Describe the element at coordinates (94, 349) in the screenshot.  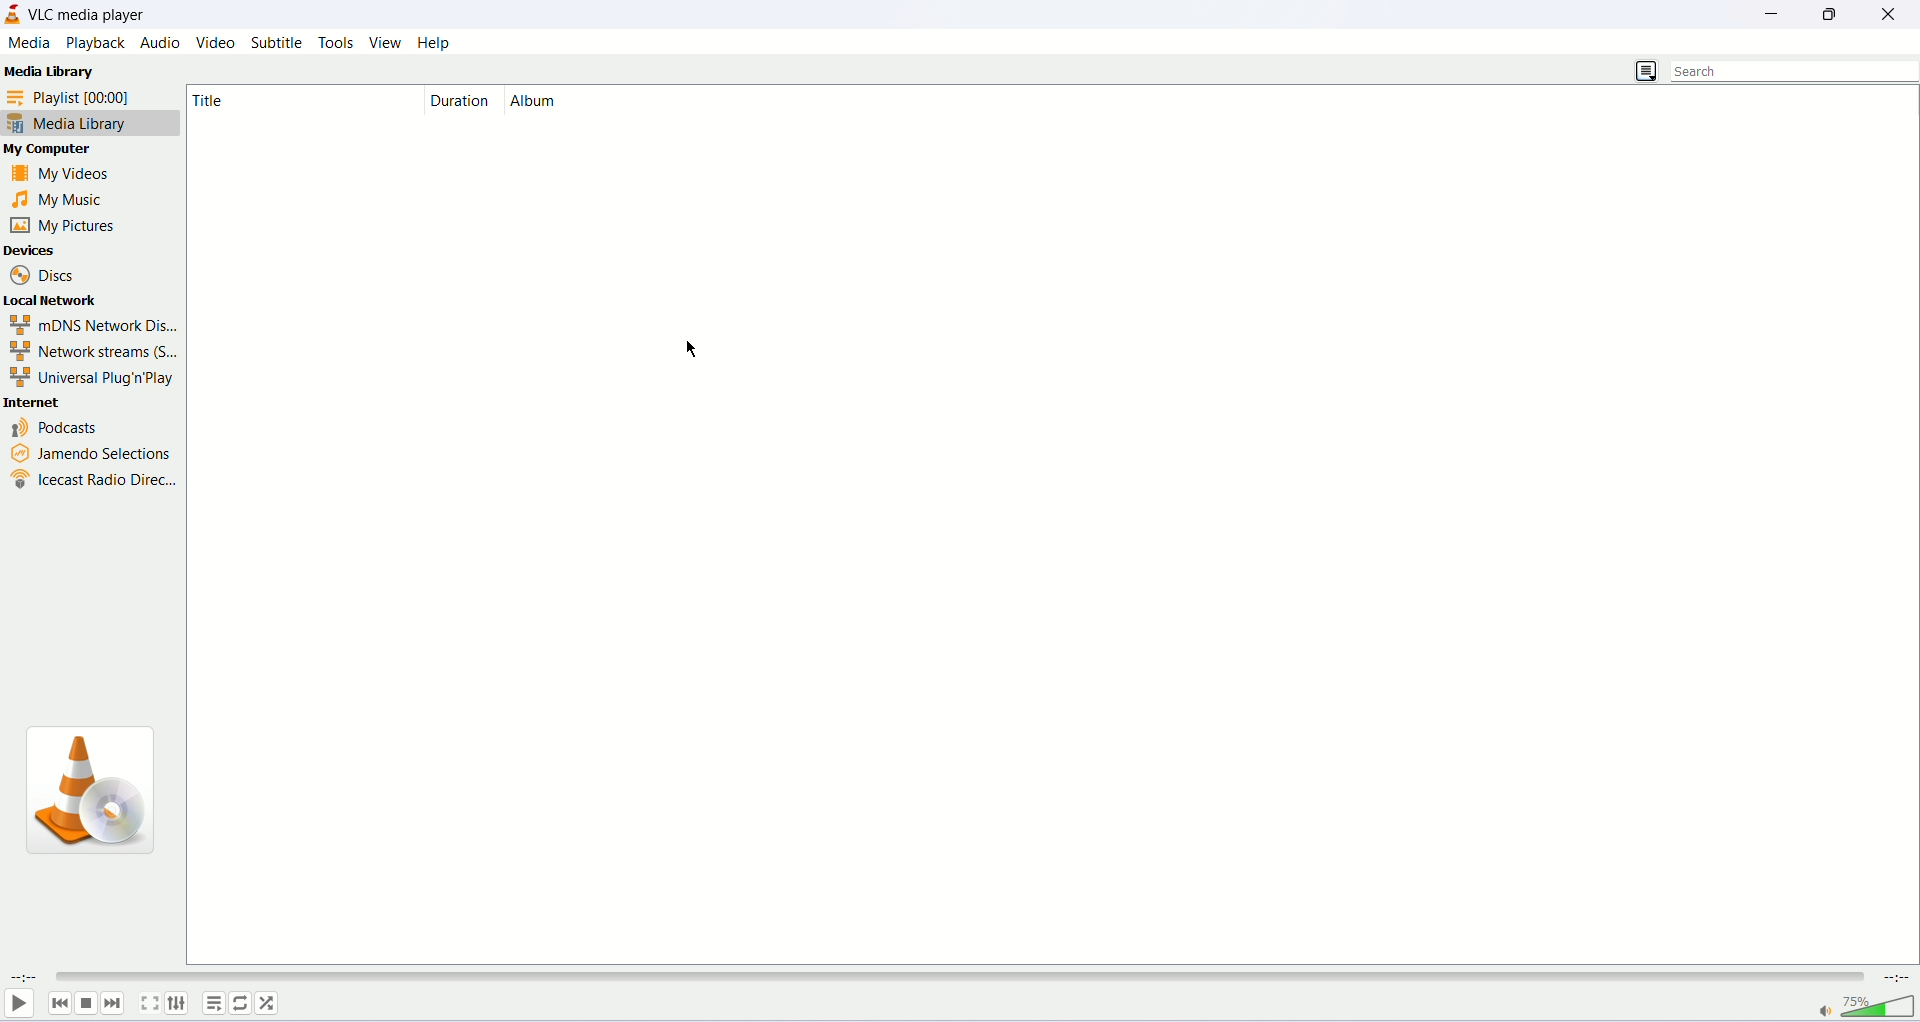
I see `network streams` at that location.